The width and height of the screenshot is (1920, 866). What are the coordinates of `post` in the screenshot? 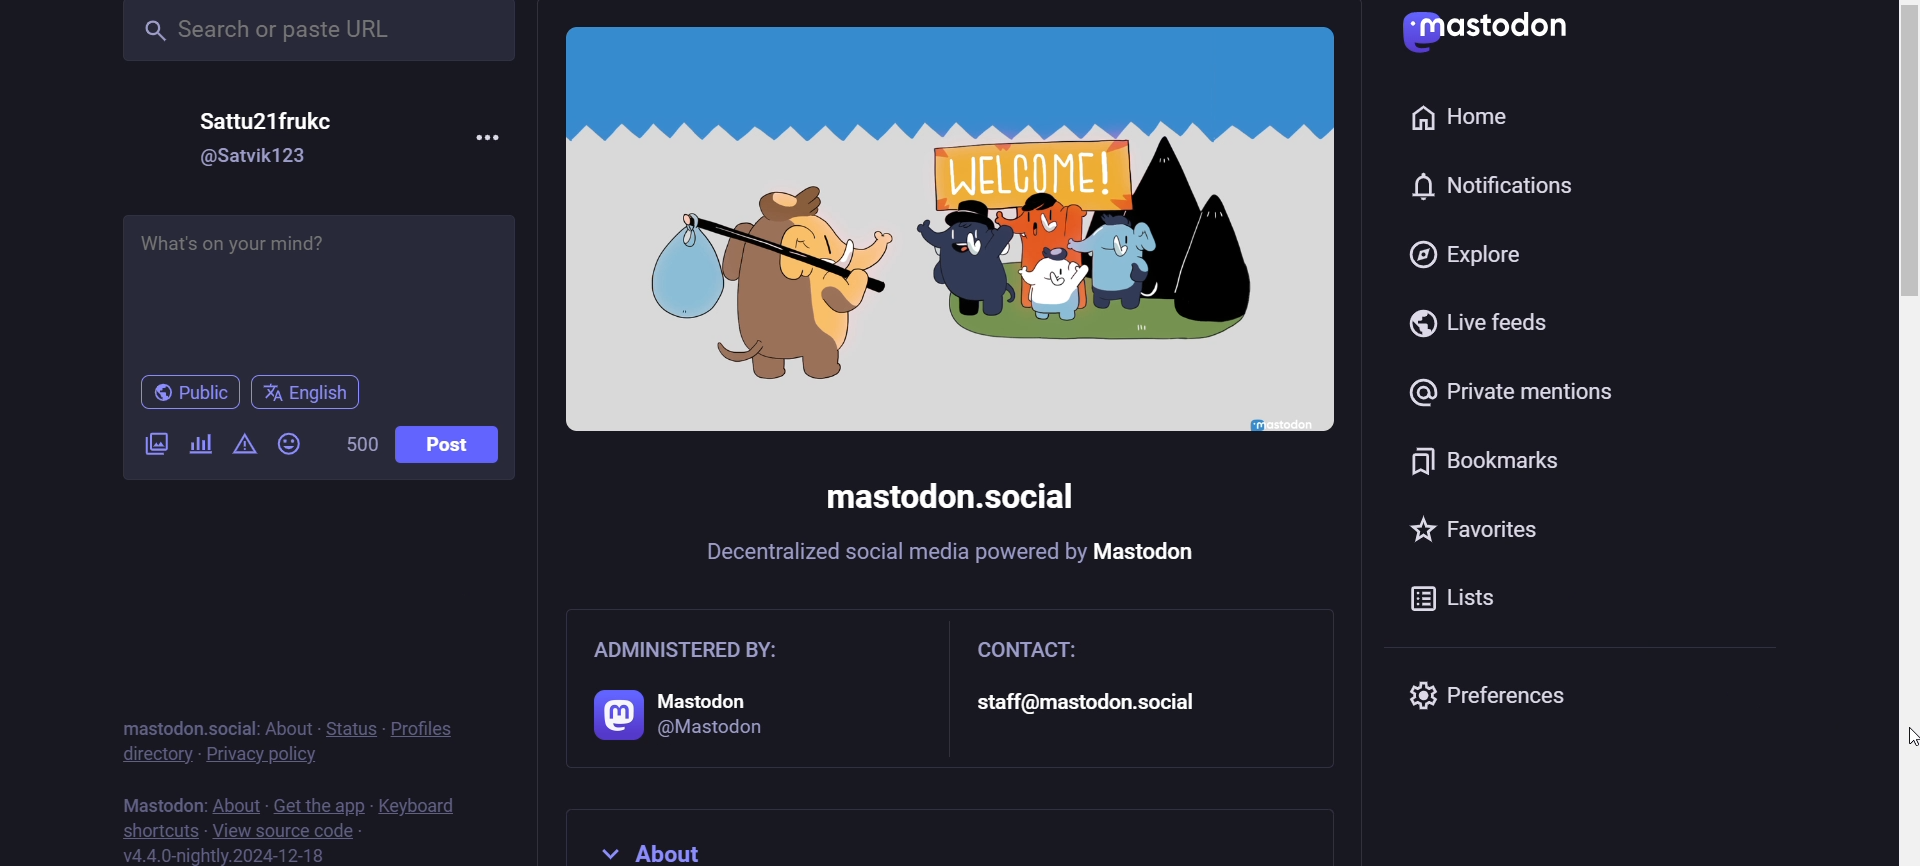 It's located at (449, 441).